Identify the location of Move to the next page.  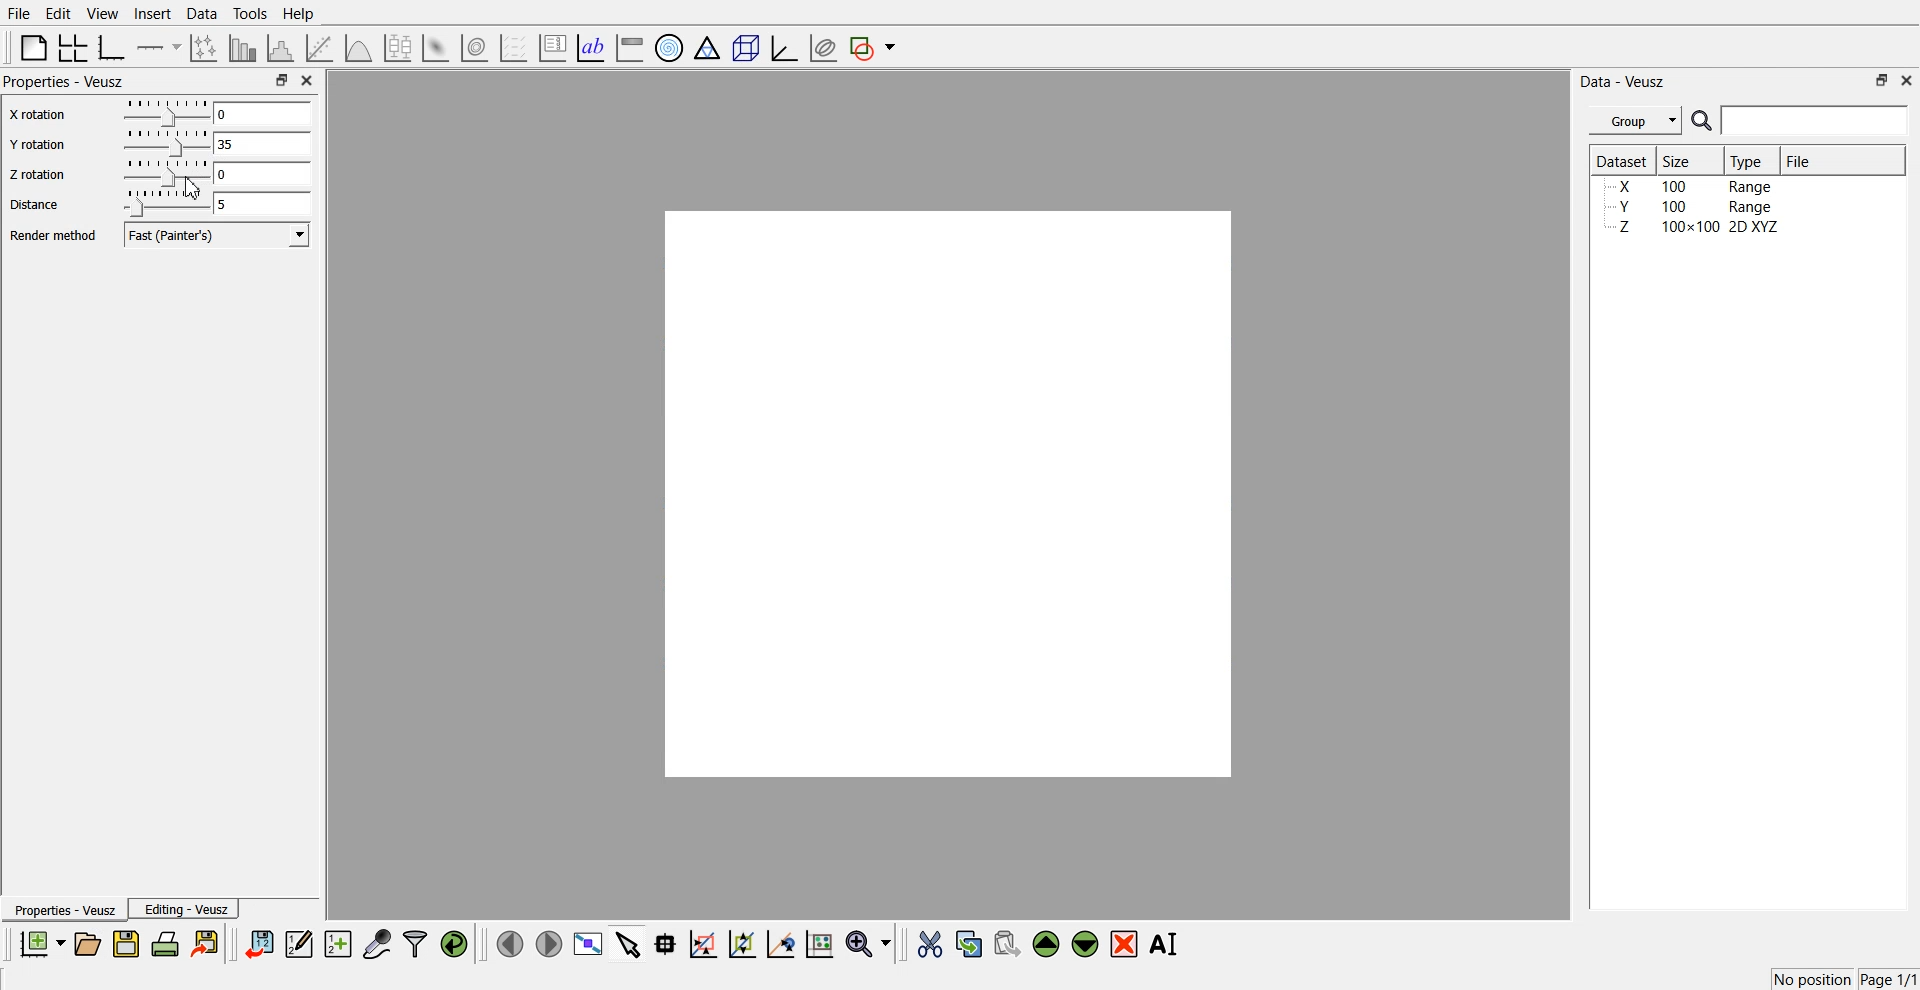
(549, 942).